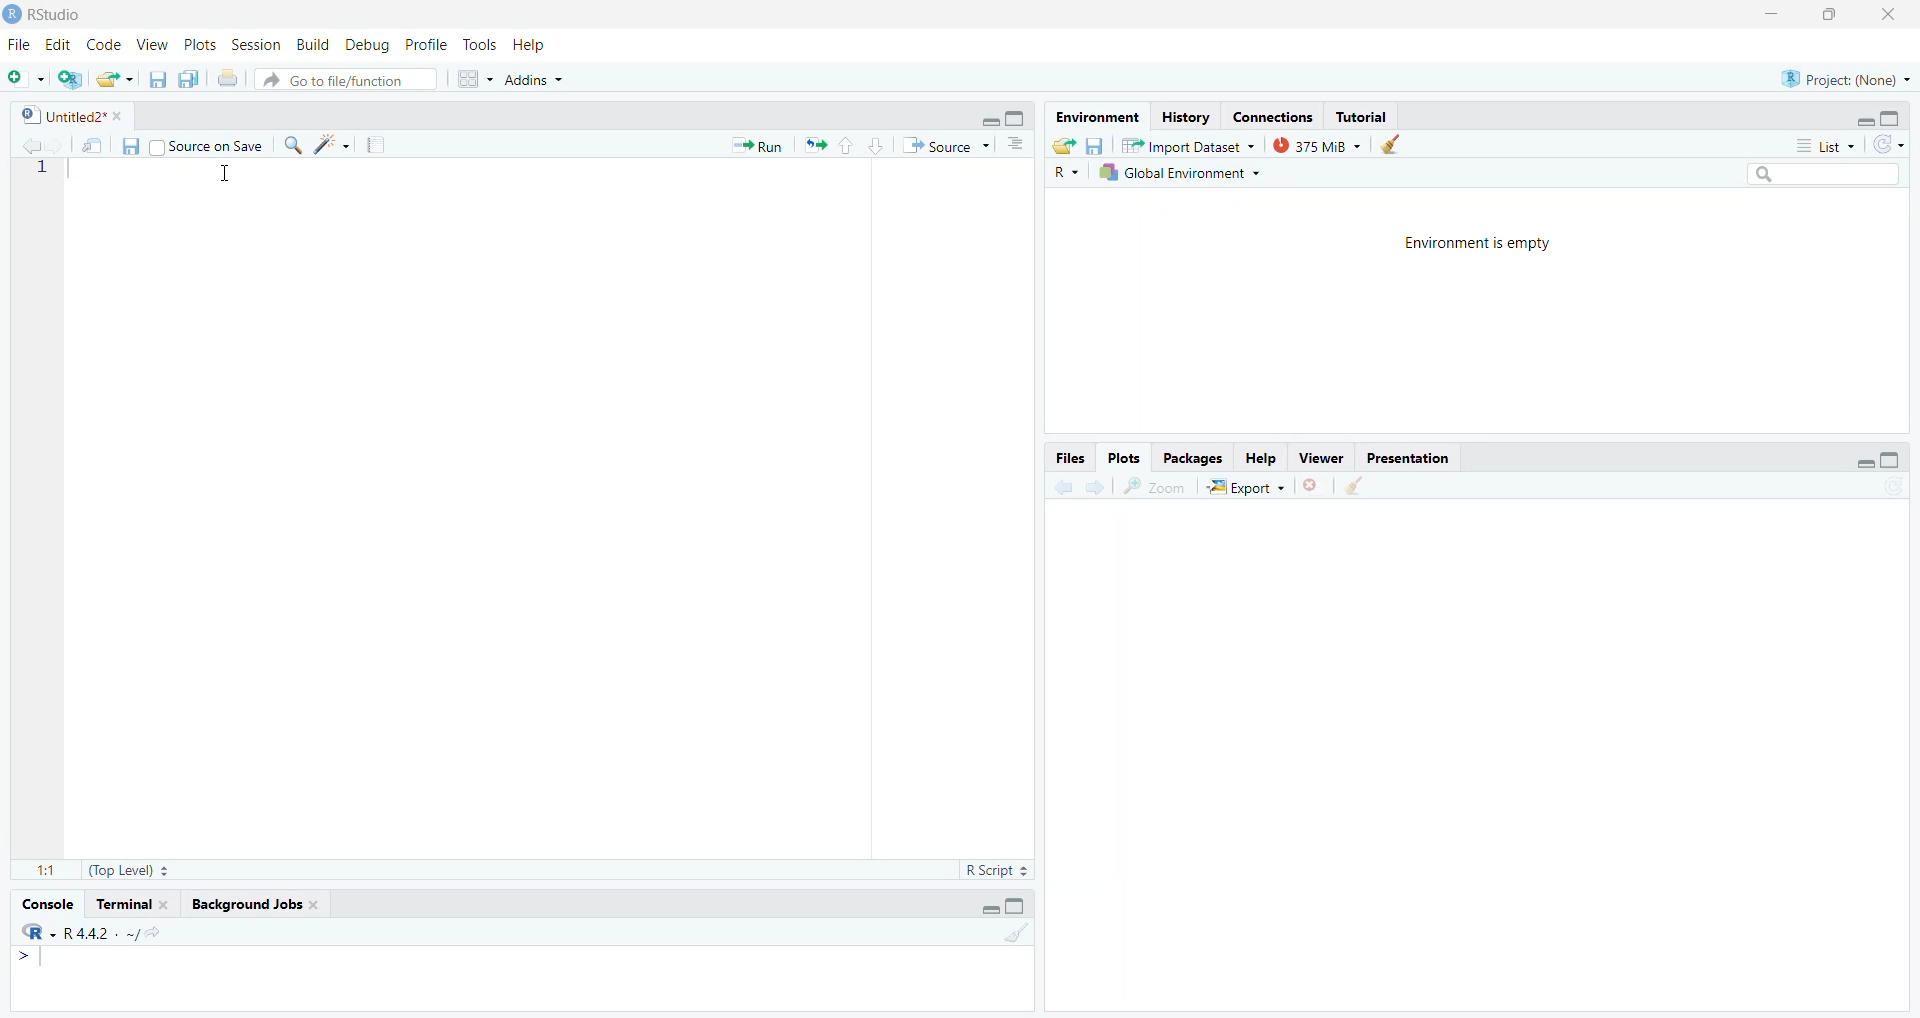  Describe the element at coordinates (68, 81) in the screenshot. I see `create new project` at that location.